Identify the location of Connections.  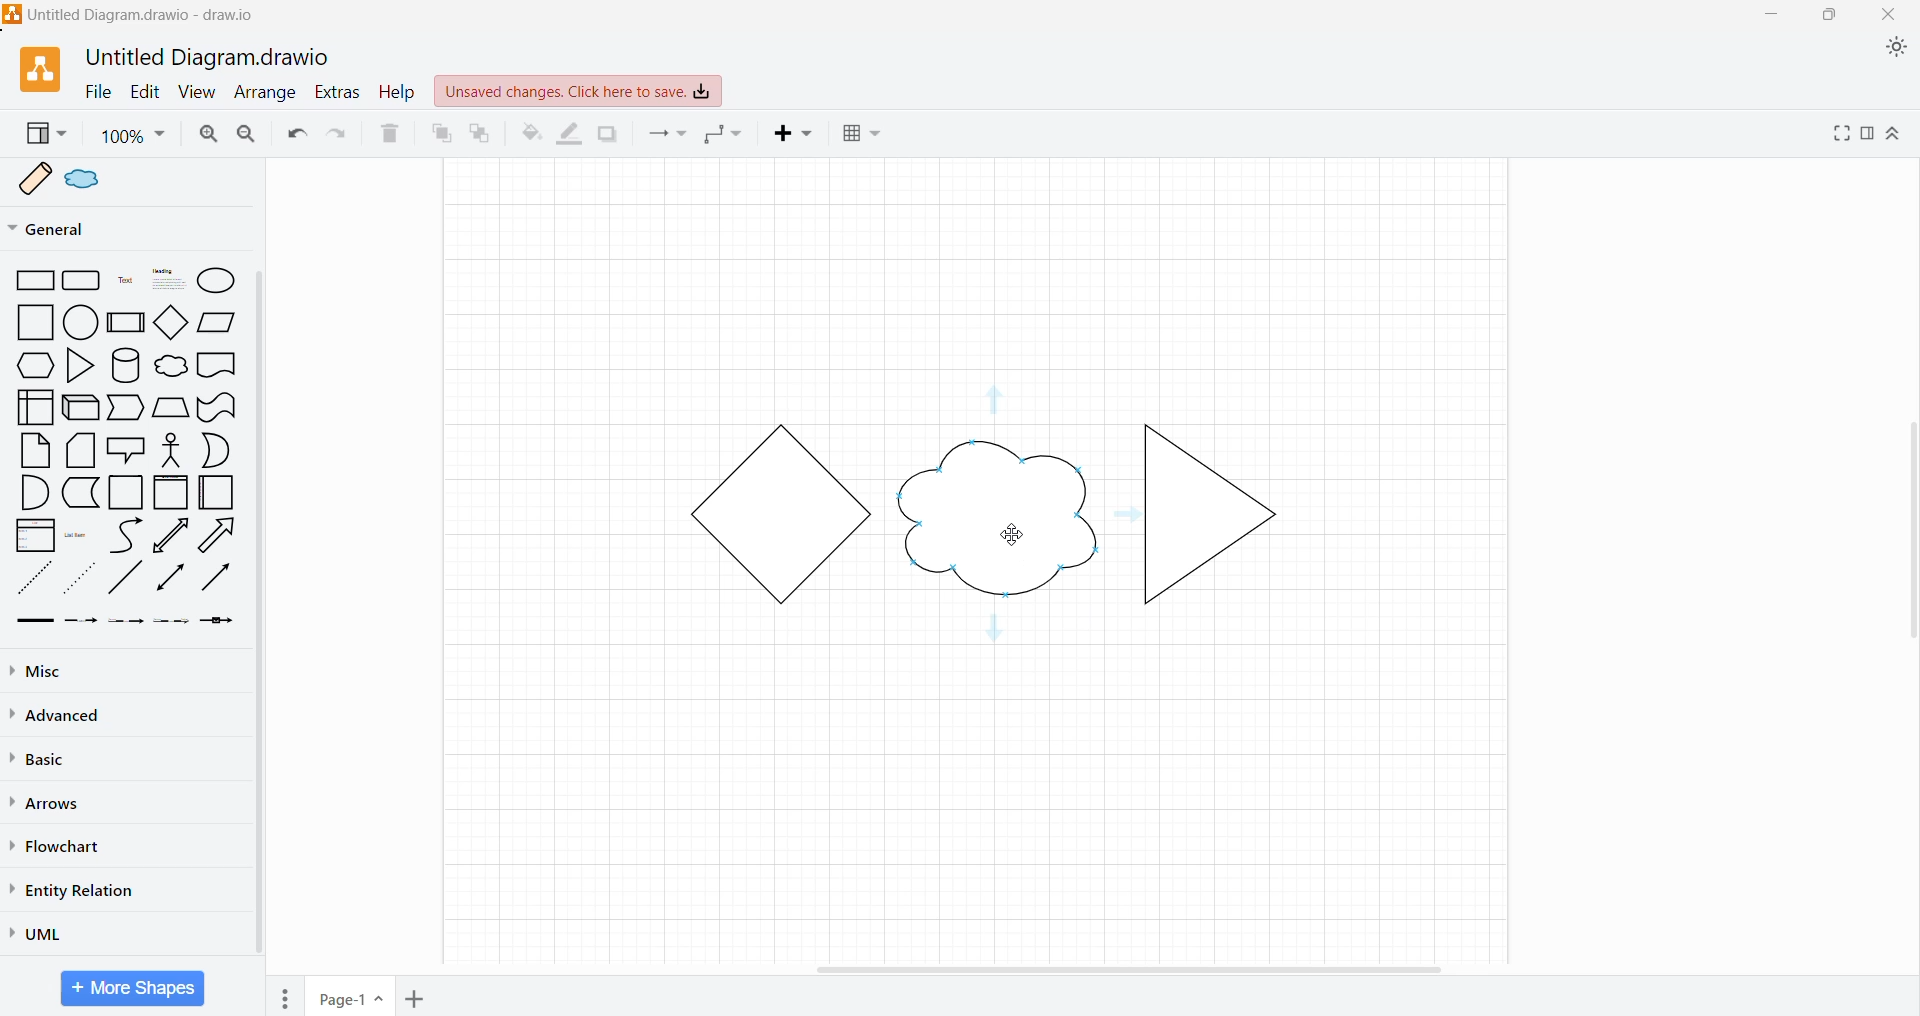
(668, 135).